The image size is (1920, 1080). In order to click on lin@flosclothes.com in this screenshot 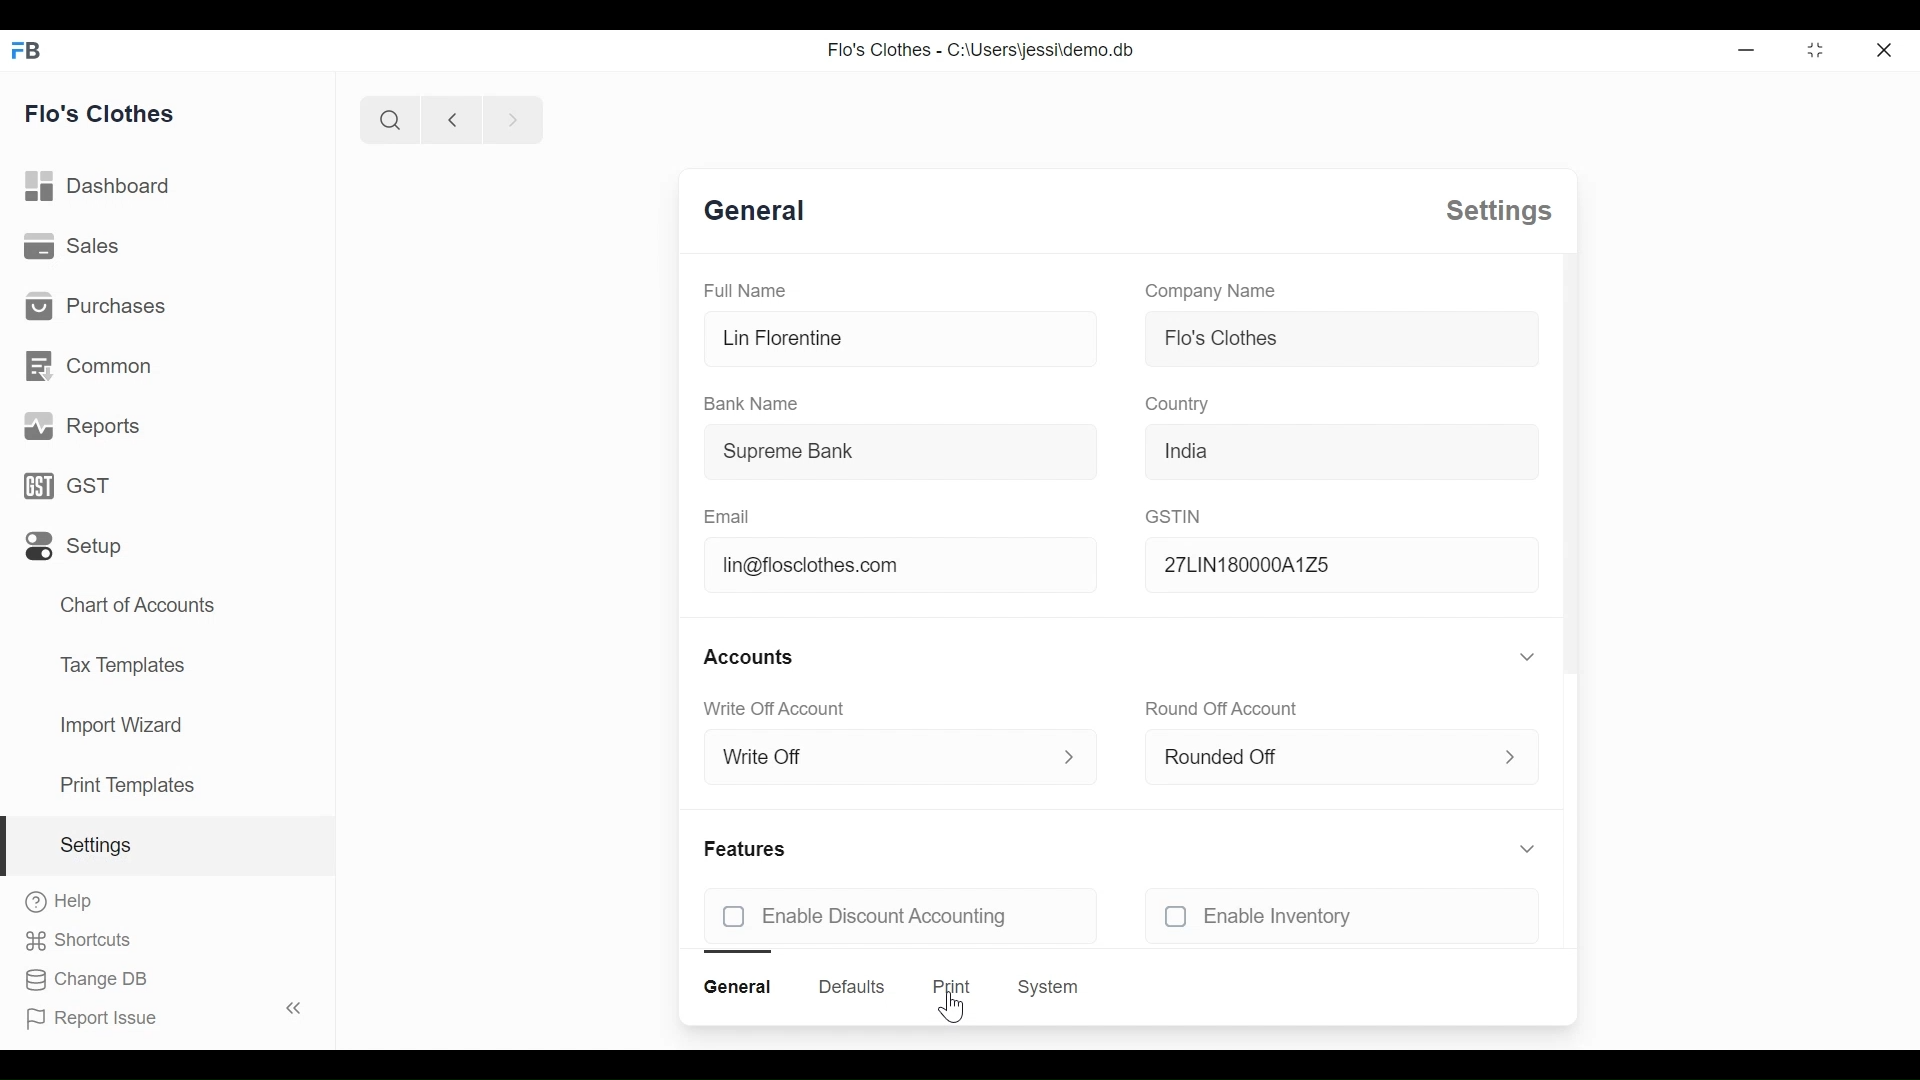, I will do `click(905, 563)`.